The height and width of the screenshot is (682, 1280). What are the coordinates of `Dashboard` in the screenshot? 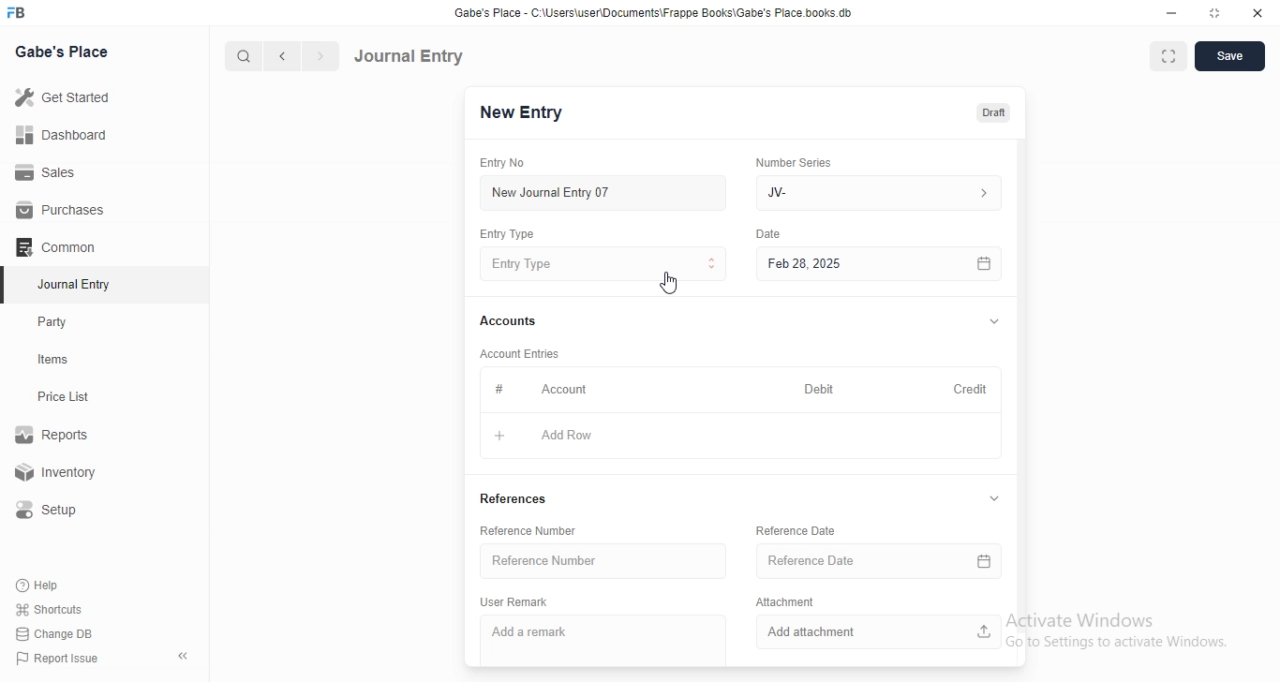 It's located at (59, 135).